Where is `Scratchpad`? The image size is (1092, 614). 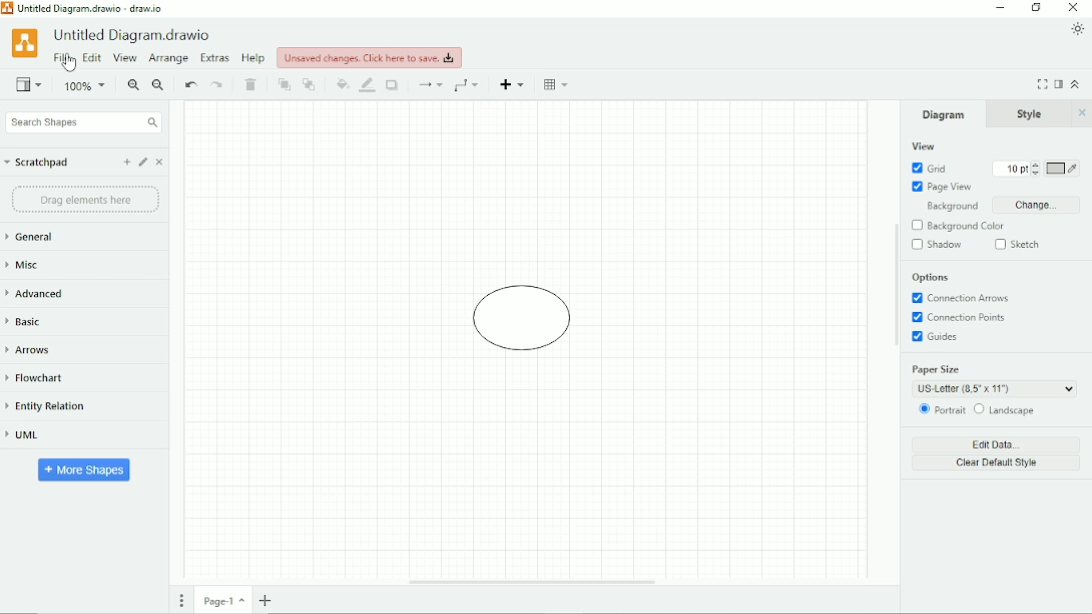 Scratchpad is located at coordinates (36, 163).